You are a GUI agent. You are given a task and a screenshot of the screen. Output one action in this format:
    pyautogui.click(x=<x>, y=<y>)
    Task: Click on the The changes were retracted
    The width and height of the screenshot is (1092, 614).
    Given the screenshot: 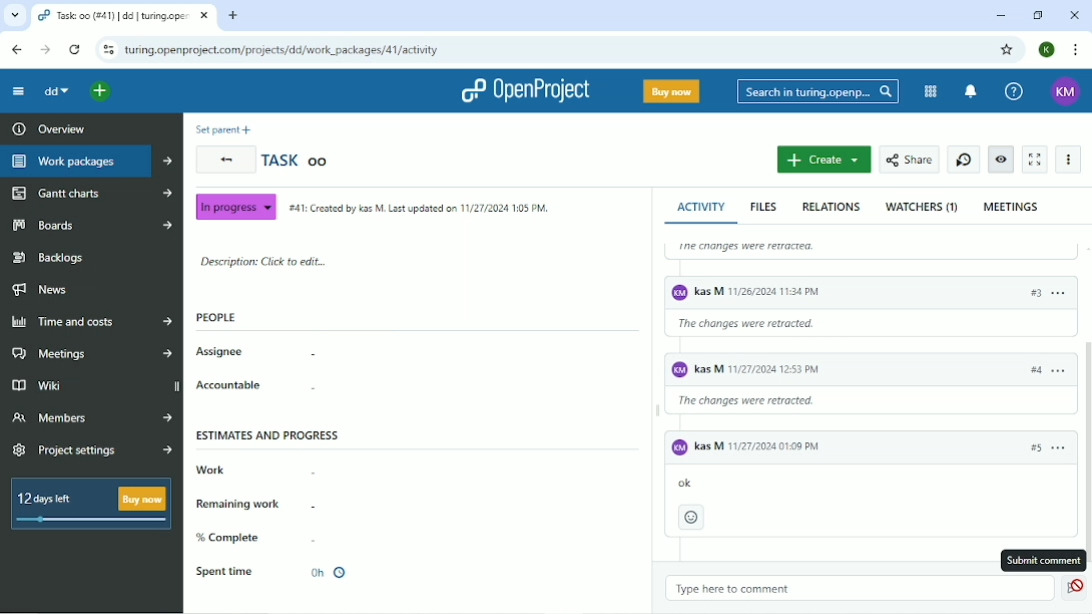 What is the action you would take?
    pyautogui.click(x=764, y=403)
    